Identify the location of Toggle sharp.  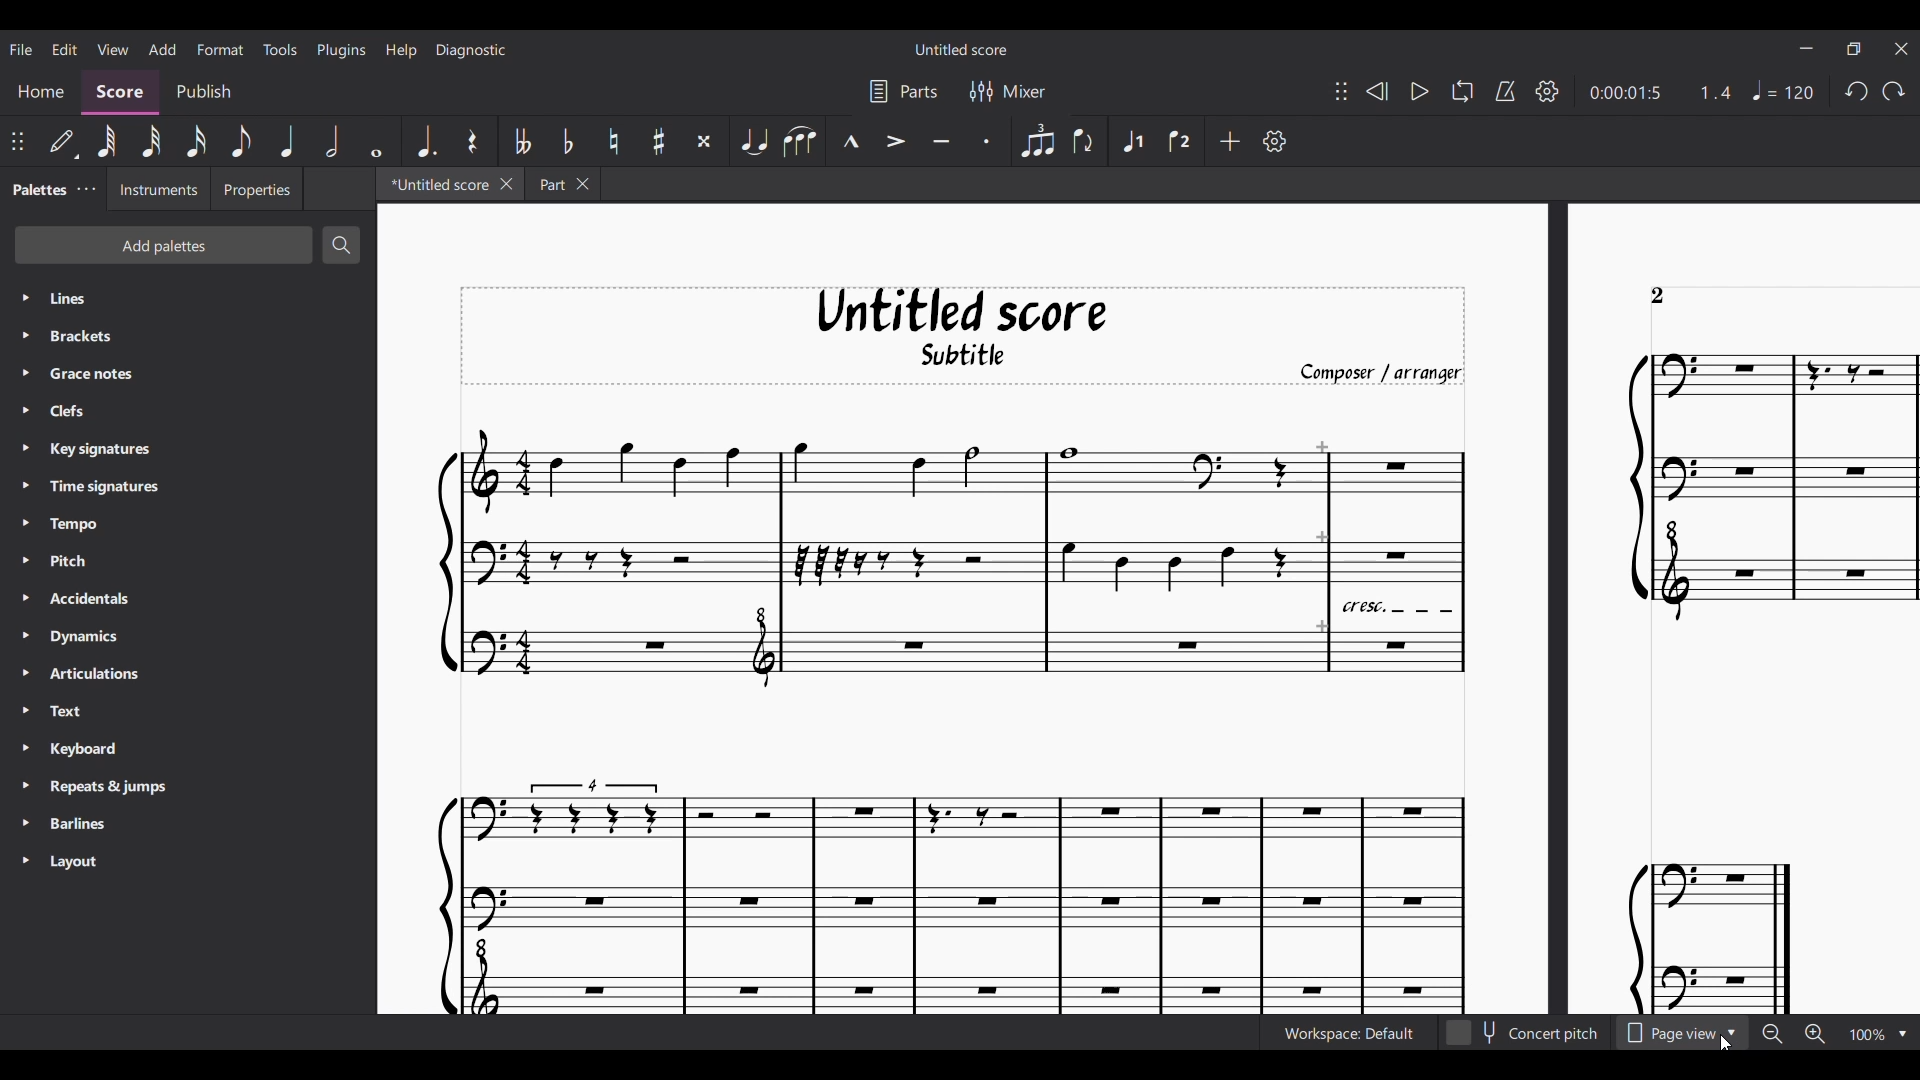
(660, 141).